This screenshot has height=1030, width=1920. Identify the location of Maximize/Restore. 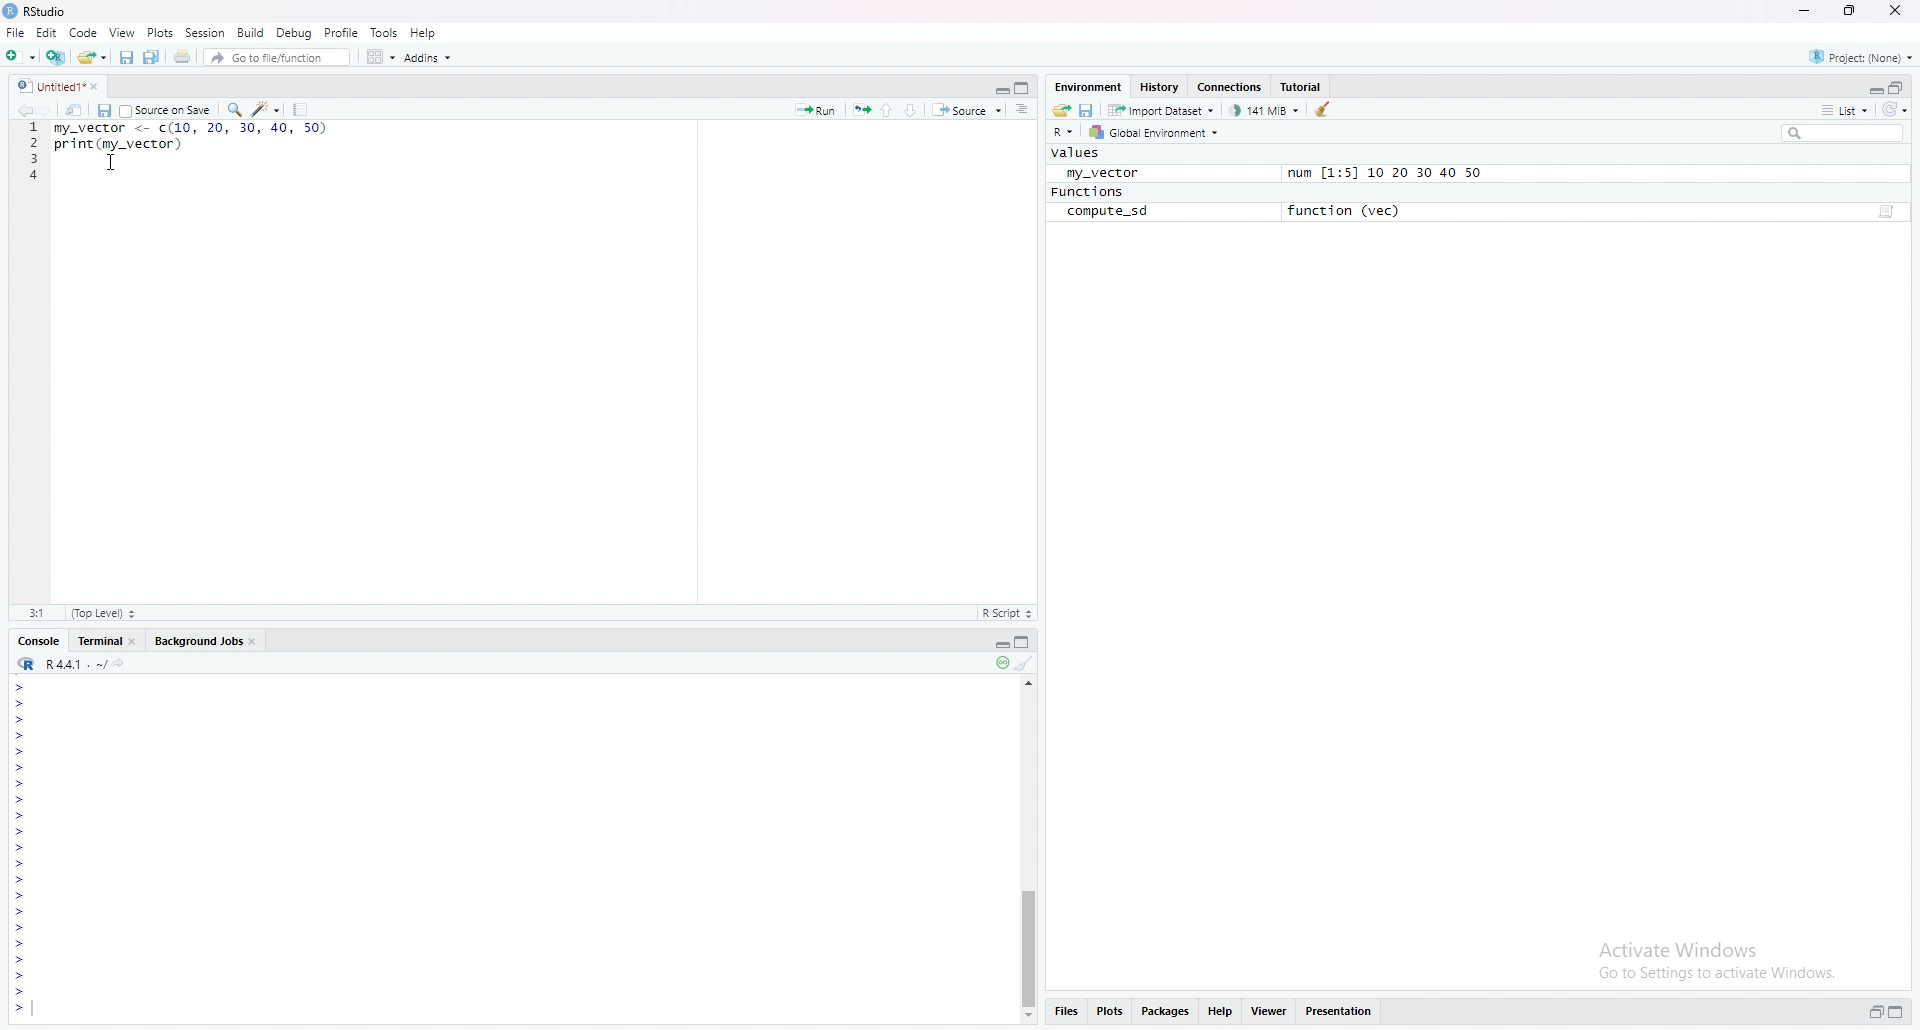
(1024, 86).